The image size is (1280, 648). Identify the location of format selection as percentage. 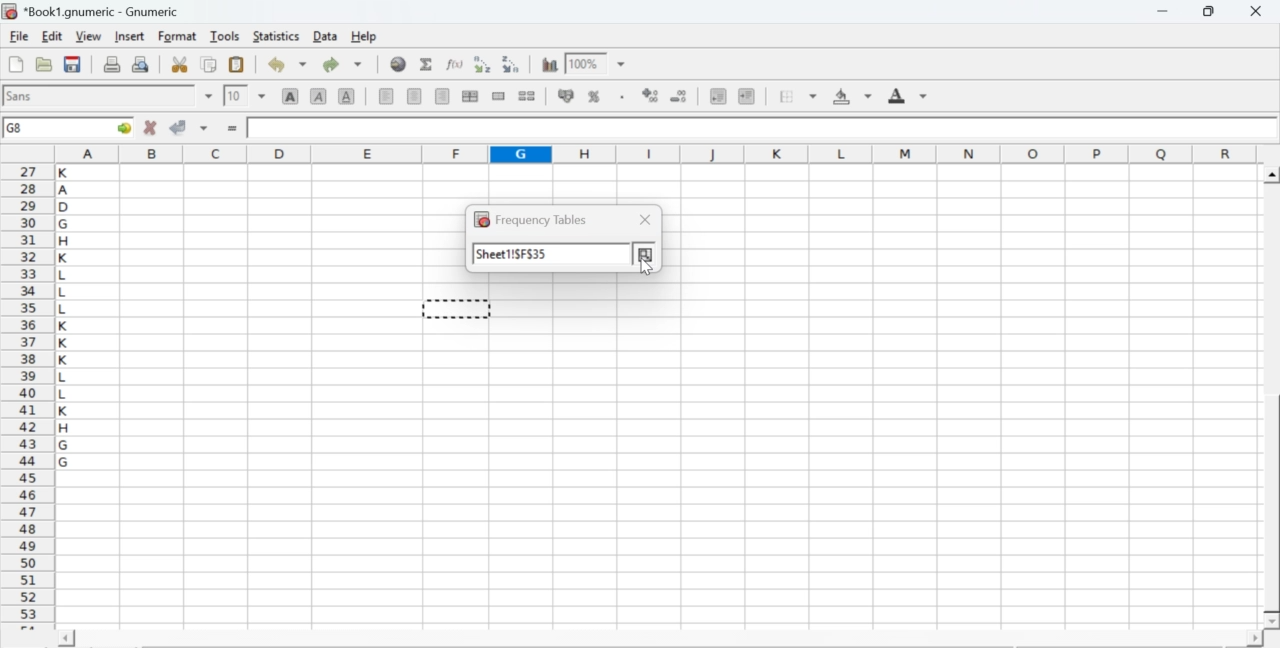
(592, 96).